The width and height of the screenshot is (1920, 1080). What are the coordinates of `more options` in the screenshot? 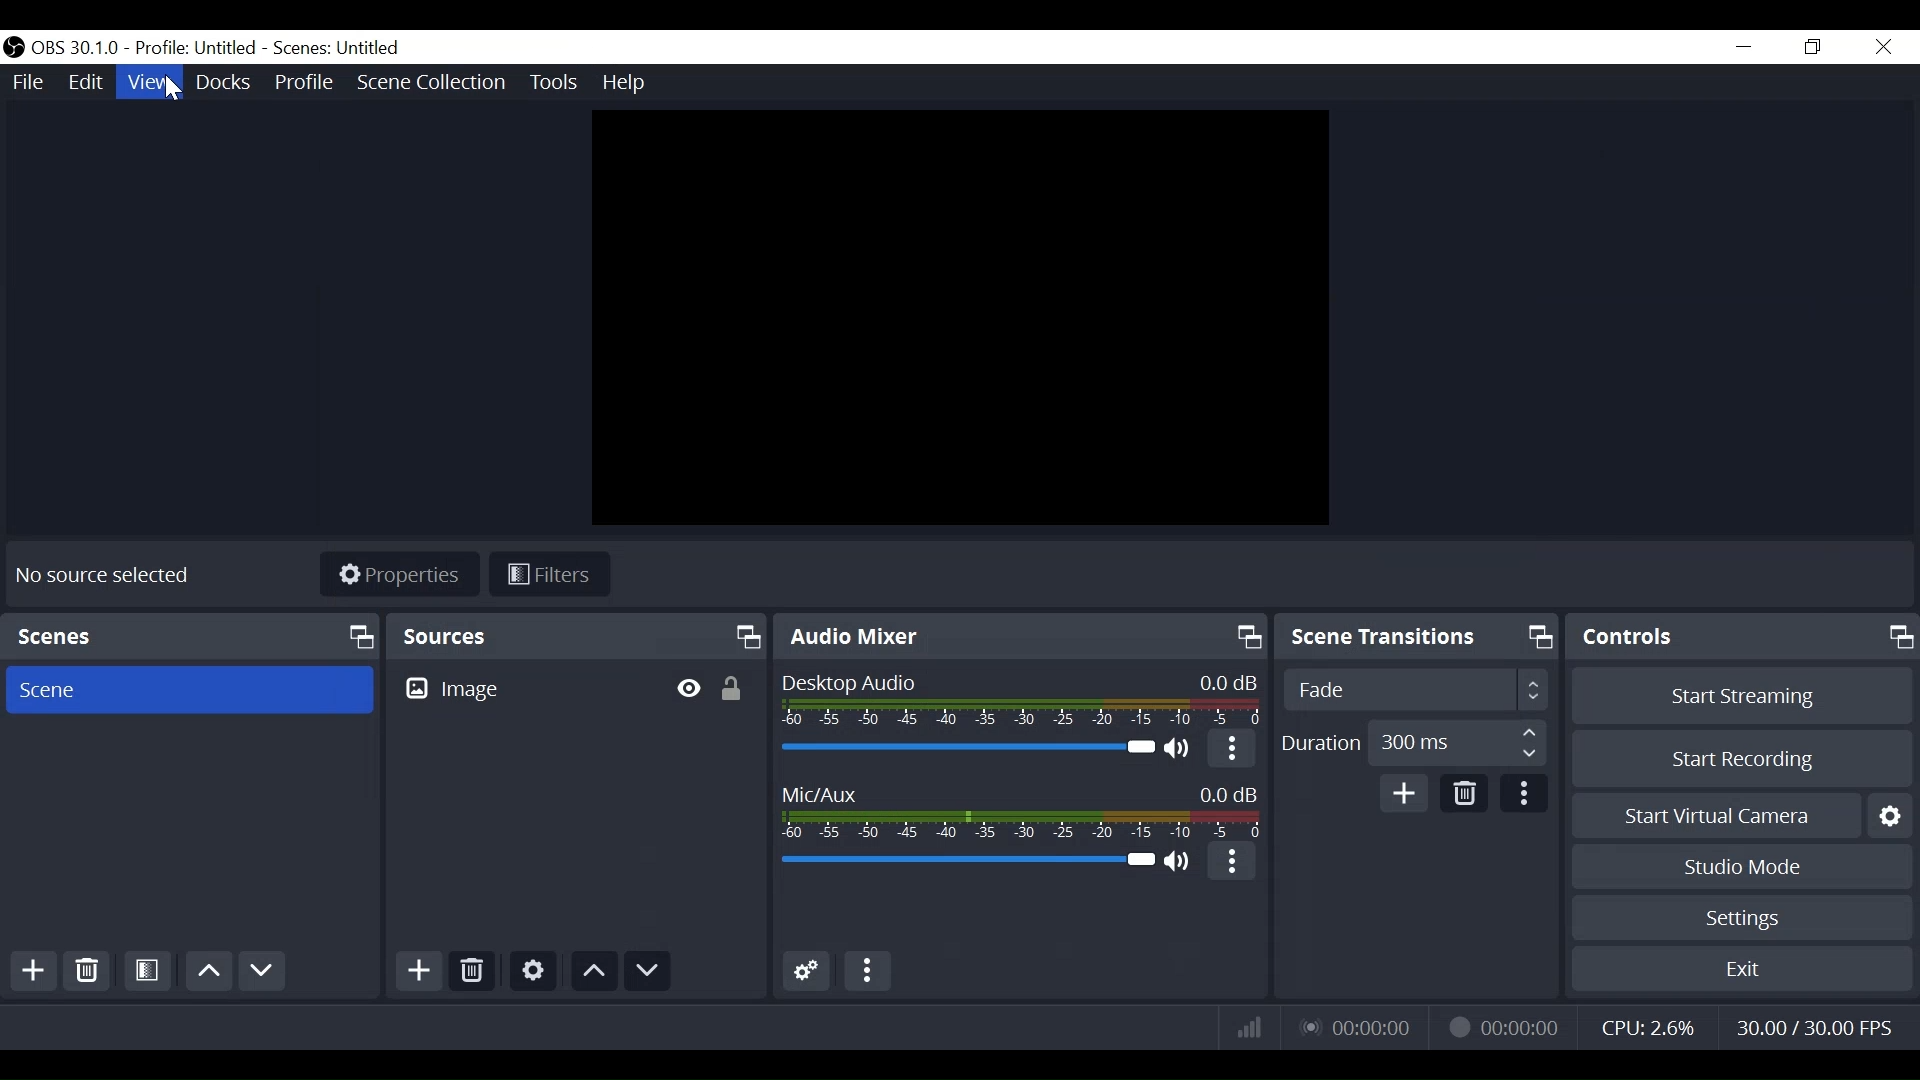 It's located at (1520, 796).